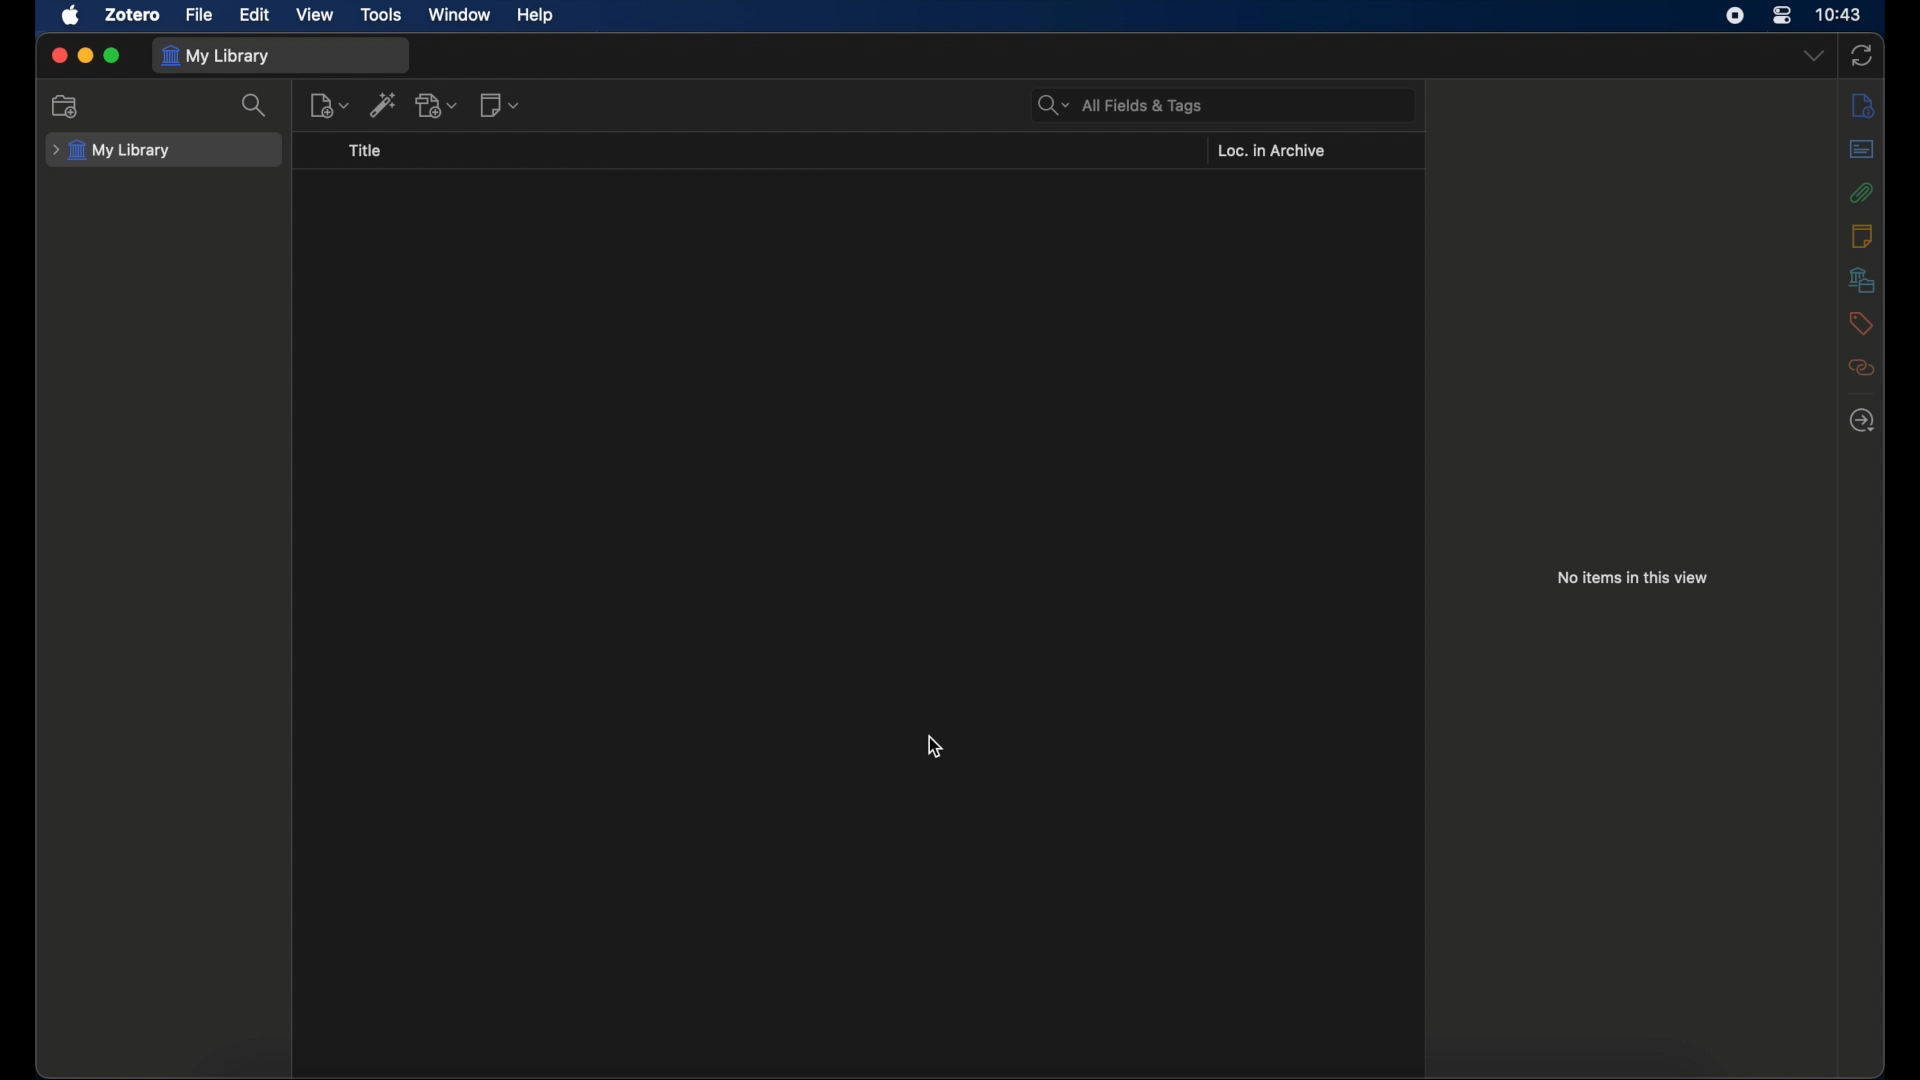 This screenshot has height=1080, width=1920. I want to click on zotero, so click(134, 15).